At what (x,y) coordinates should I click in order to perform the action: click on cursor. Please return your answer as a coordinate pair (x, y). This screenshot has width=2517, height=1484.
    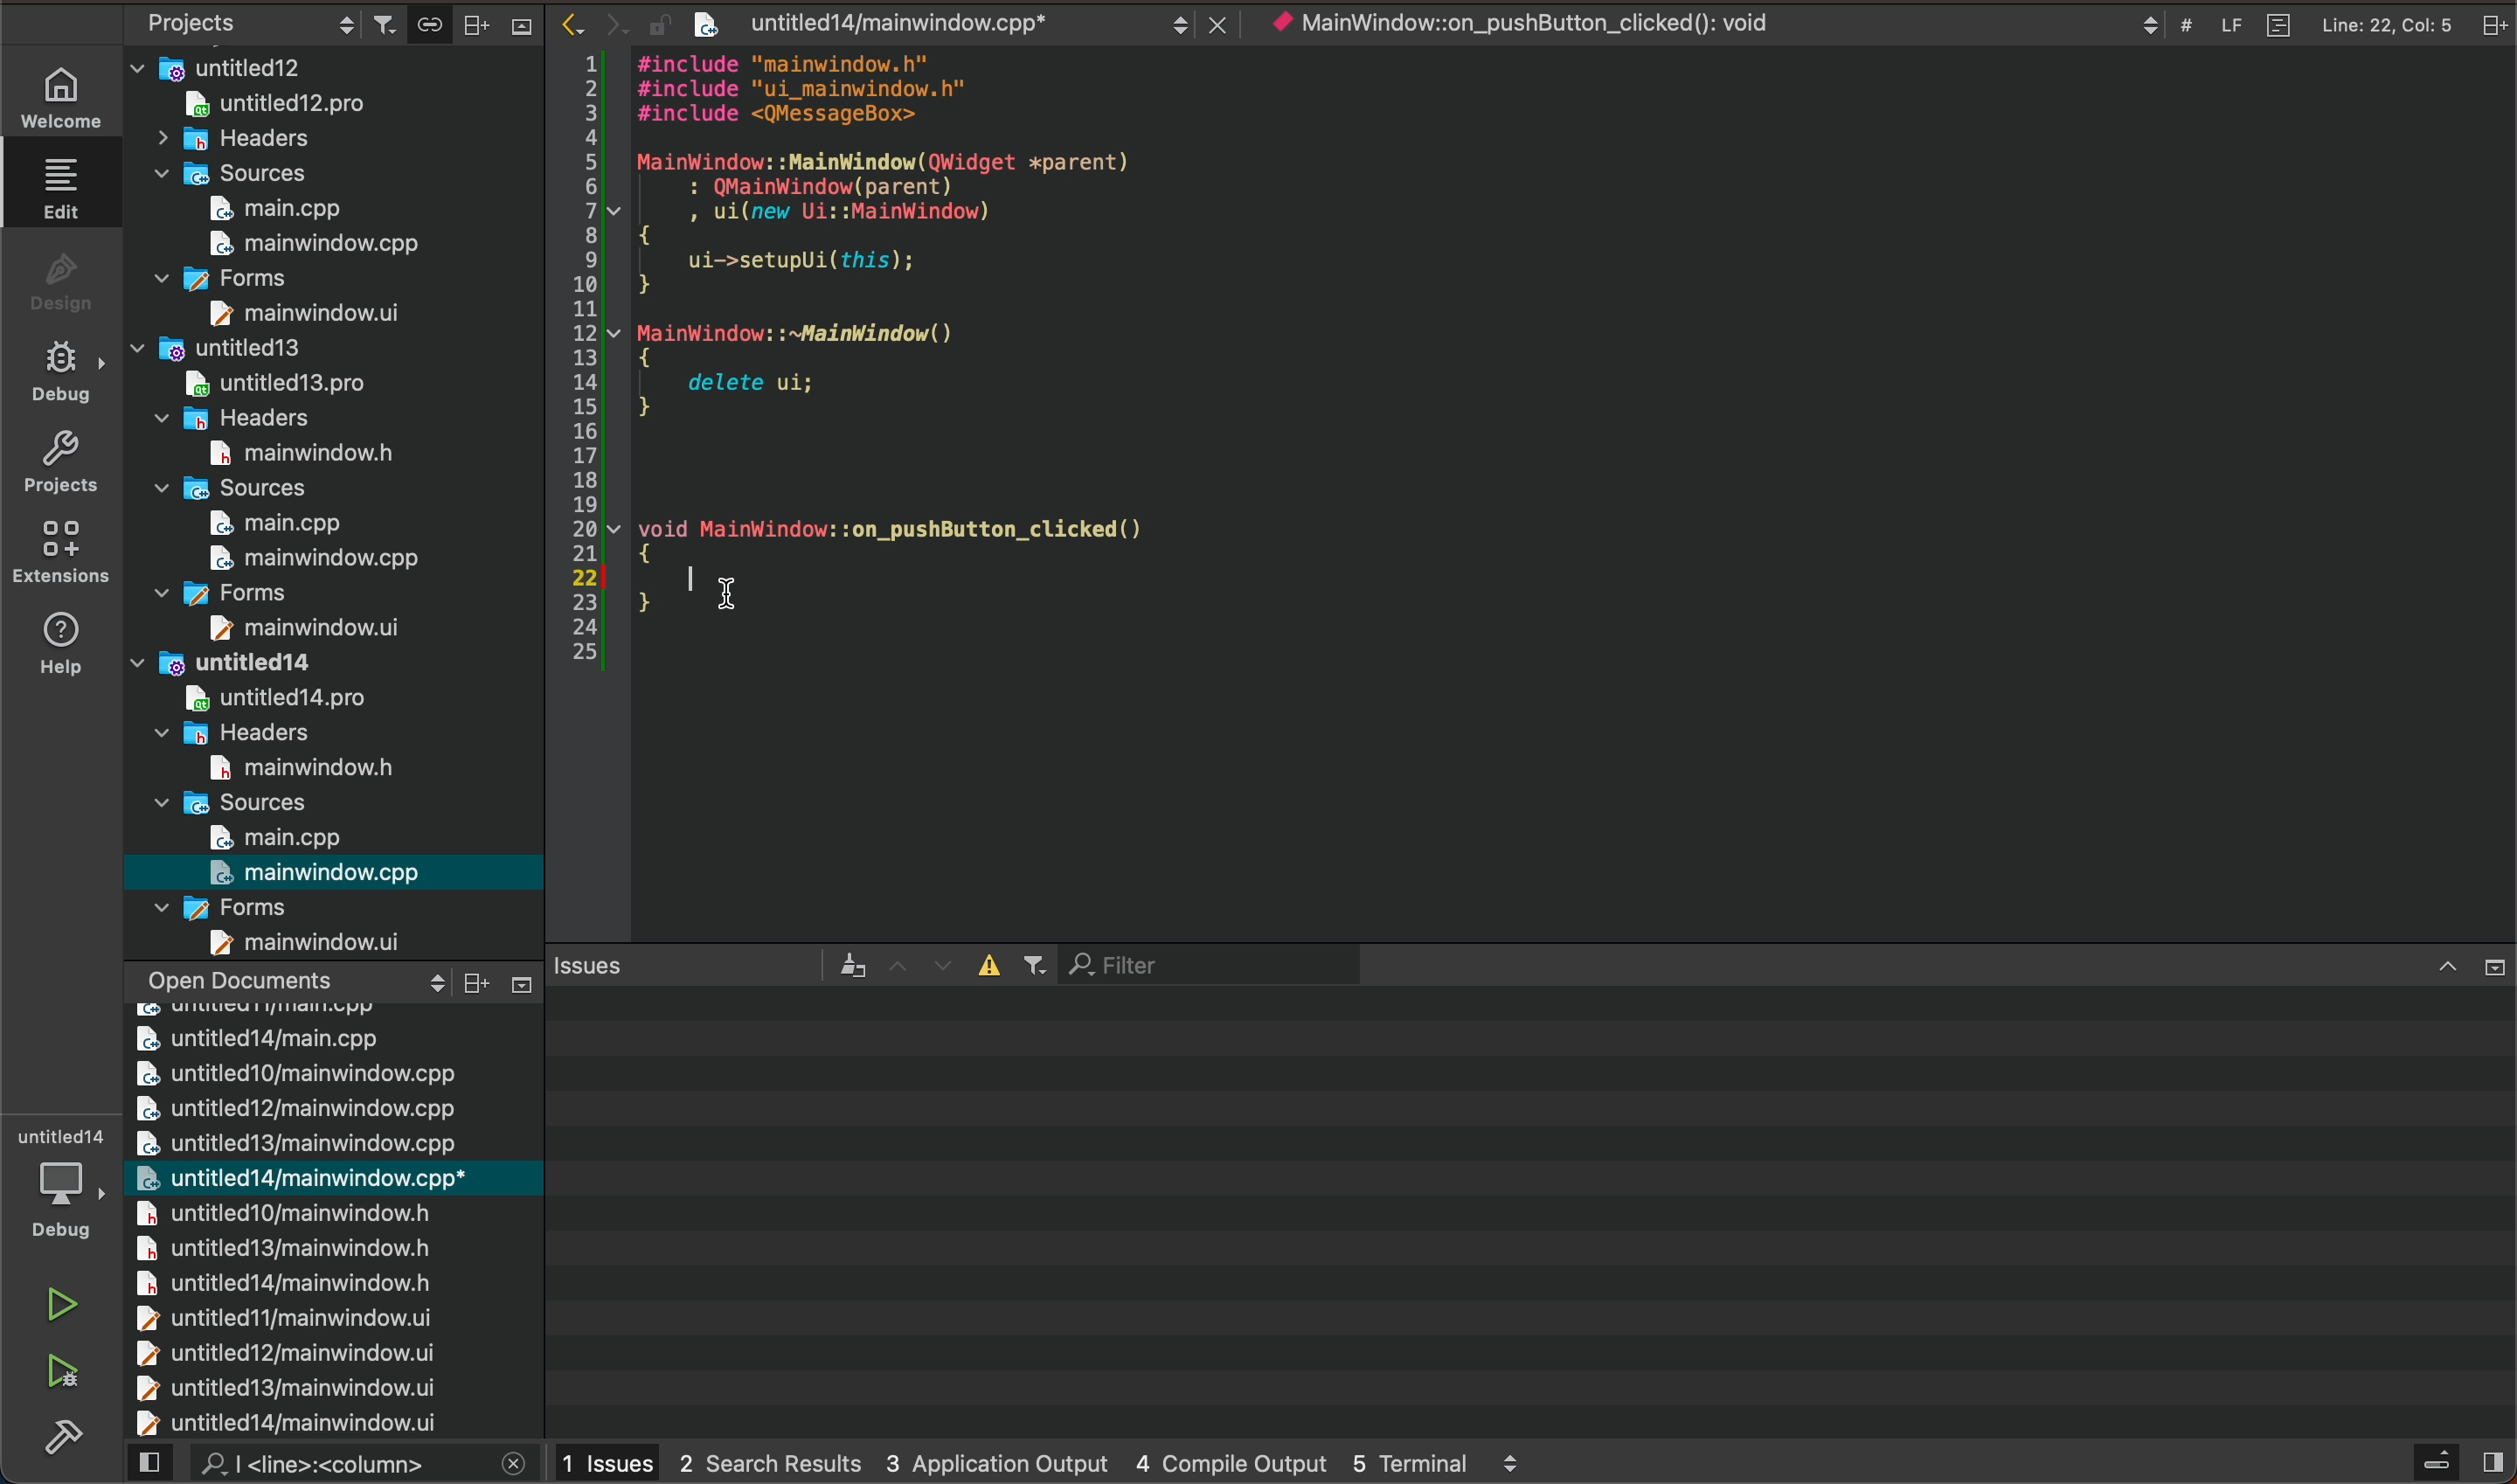
    Looking at the image, I should click on (741, 579).